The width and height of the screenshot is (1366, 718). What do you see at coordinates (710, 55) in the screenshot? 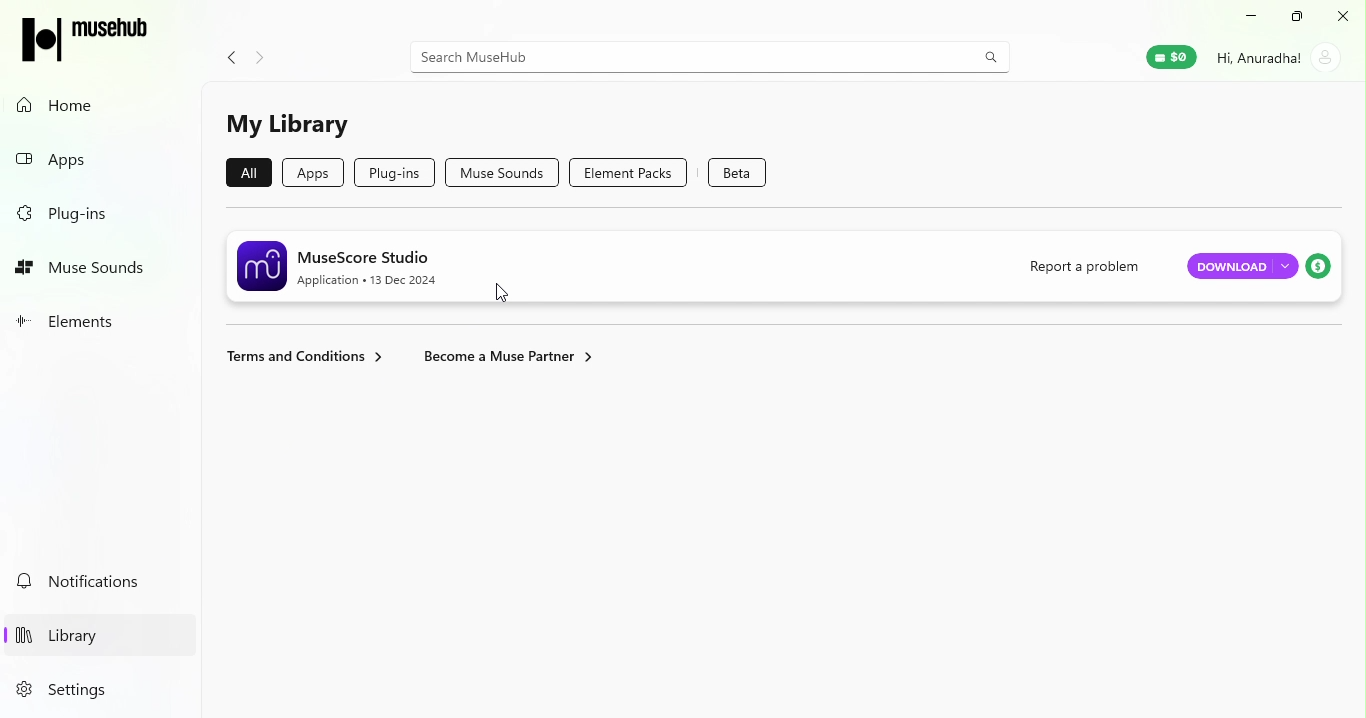
I see `Search bar` at bounding box center [710, 55].